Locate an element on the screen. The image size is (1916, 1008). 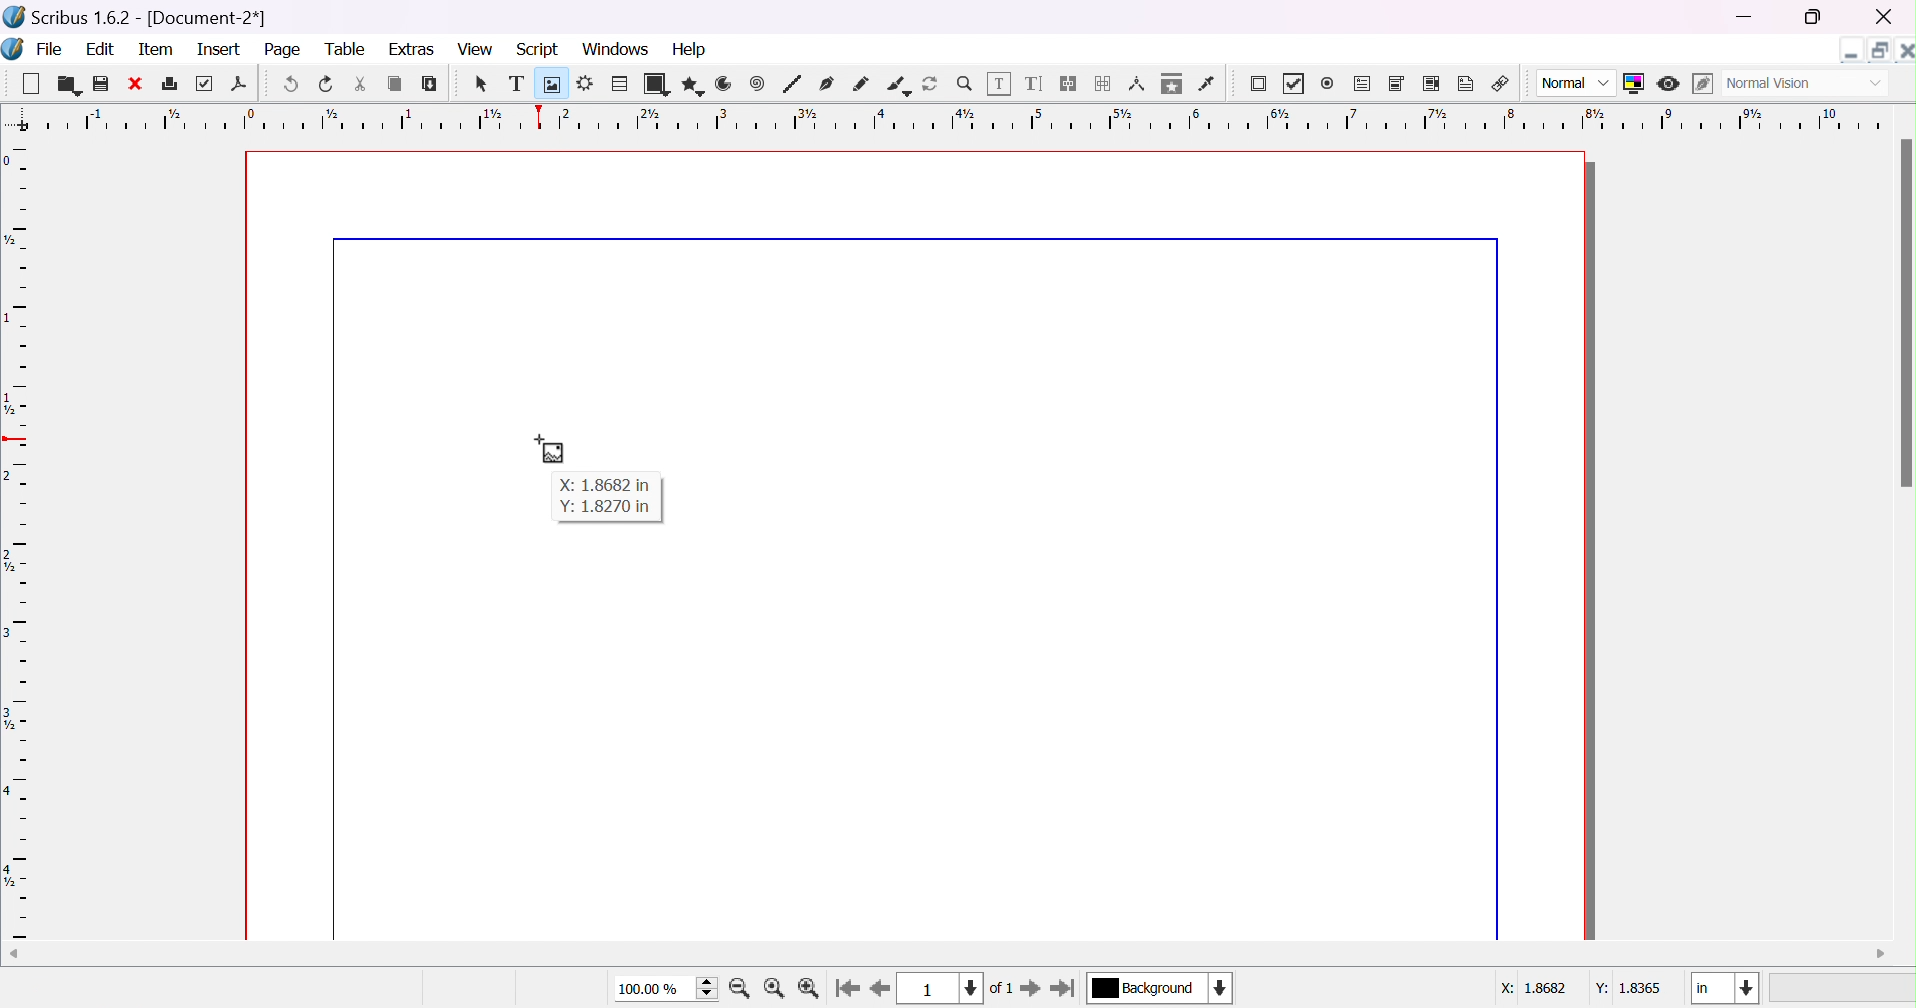
scroll right is located at coordinates (1882, 954).